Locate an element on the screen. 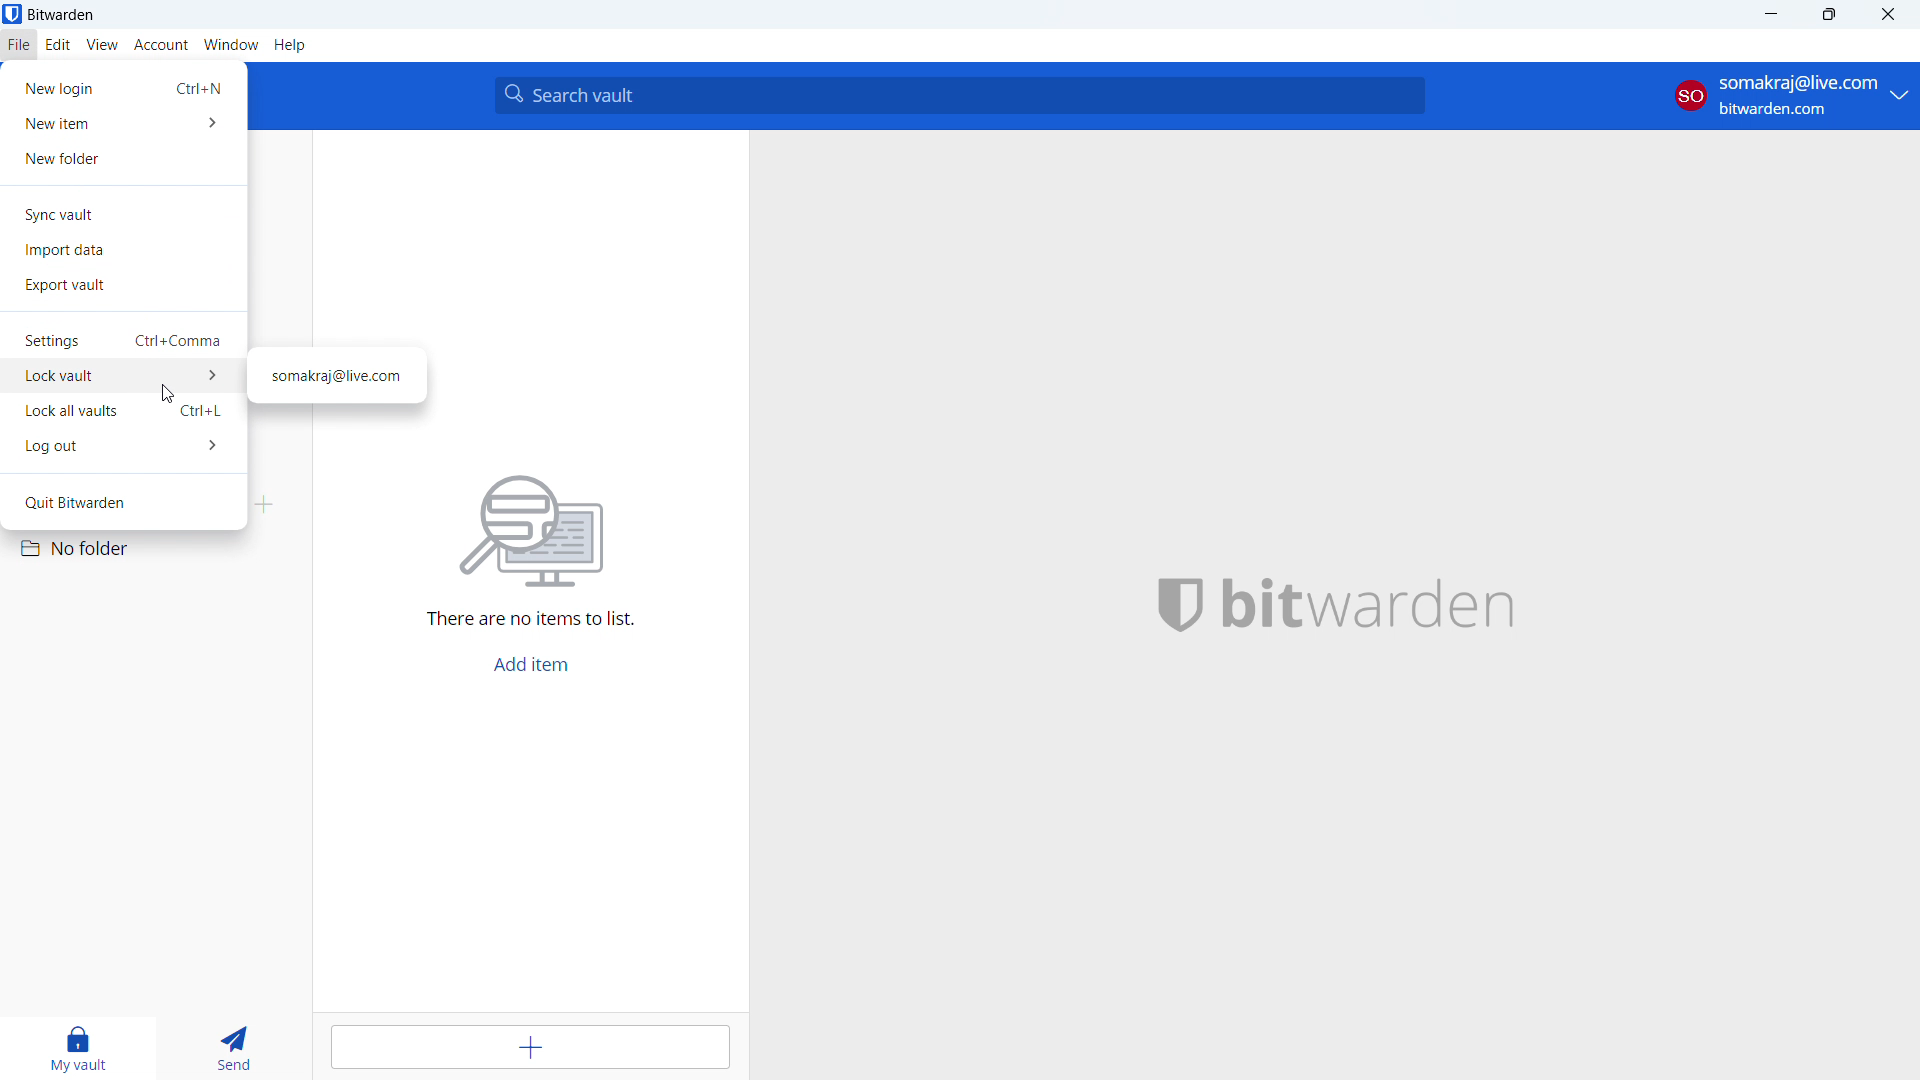 This screenshot has height=1080, width=1920. bitwarden logo is located at coordinates (1172, 603).